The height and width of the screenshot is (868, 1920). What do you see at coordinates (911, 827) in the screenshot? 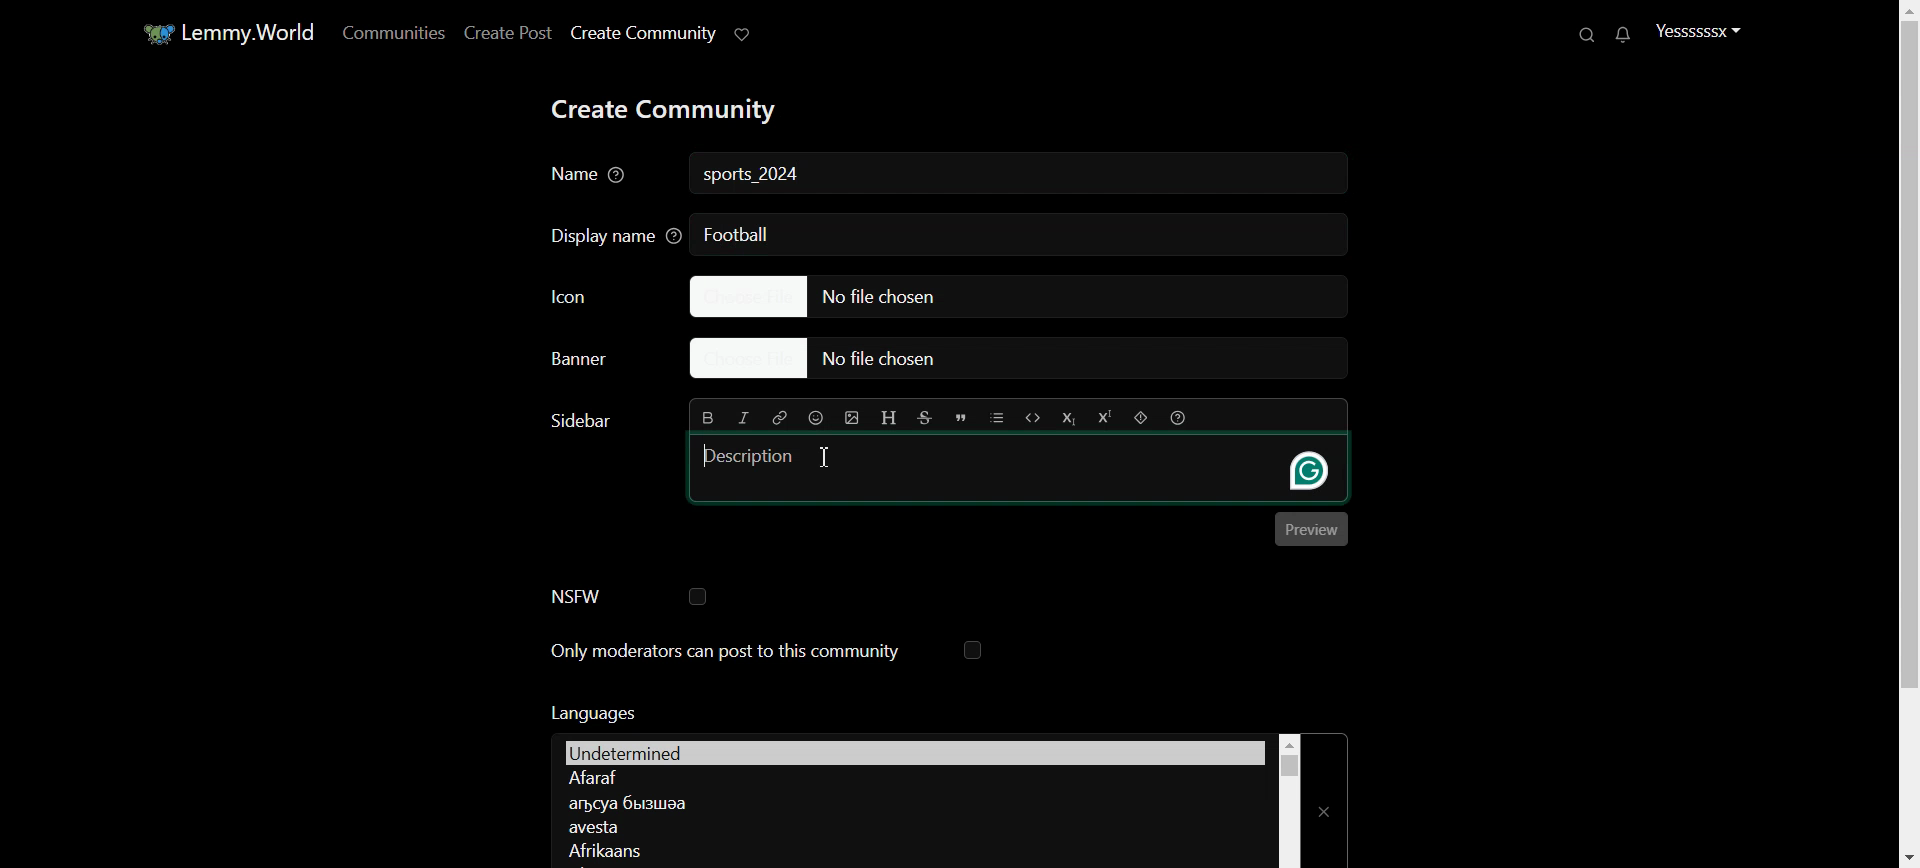
I see `Language` at bounding box center [911, 827].